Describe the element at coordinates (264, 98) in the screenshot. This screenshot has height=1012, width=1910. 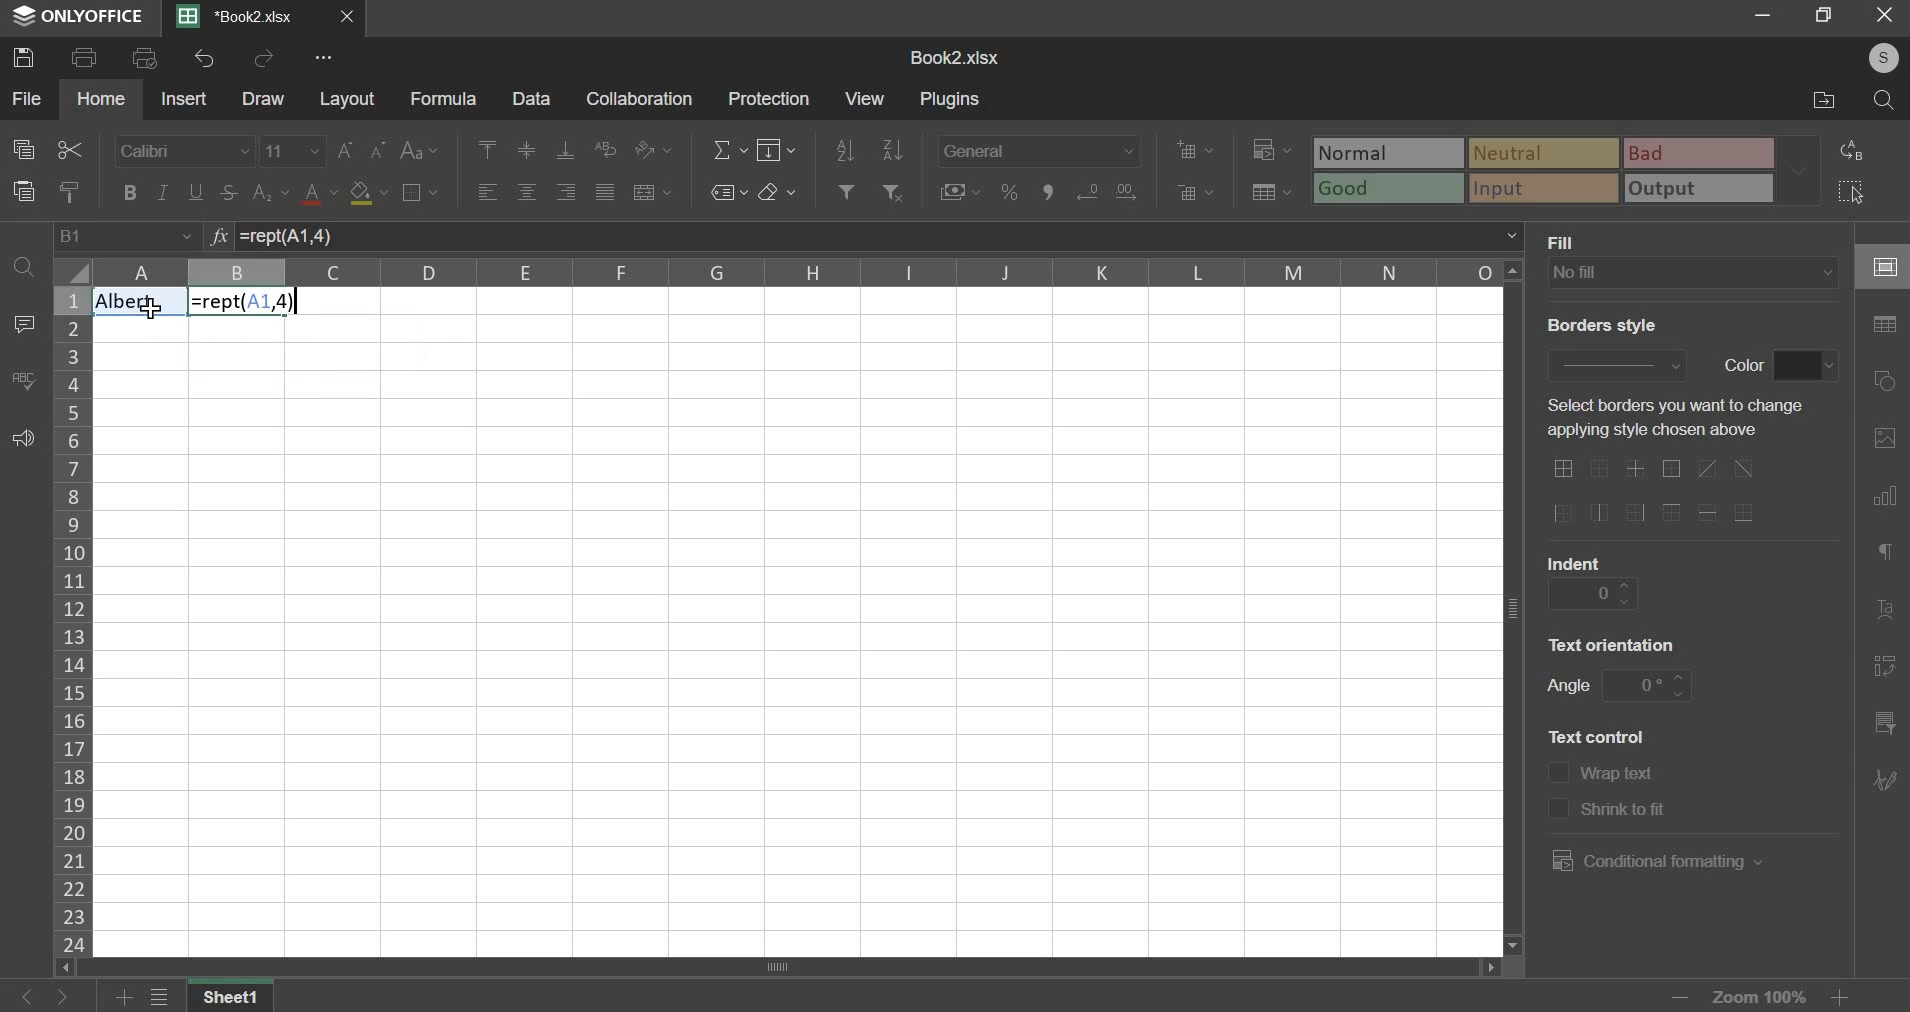
I see `draw` at that location.